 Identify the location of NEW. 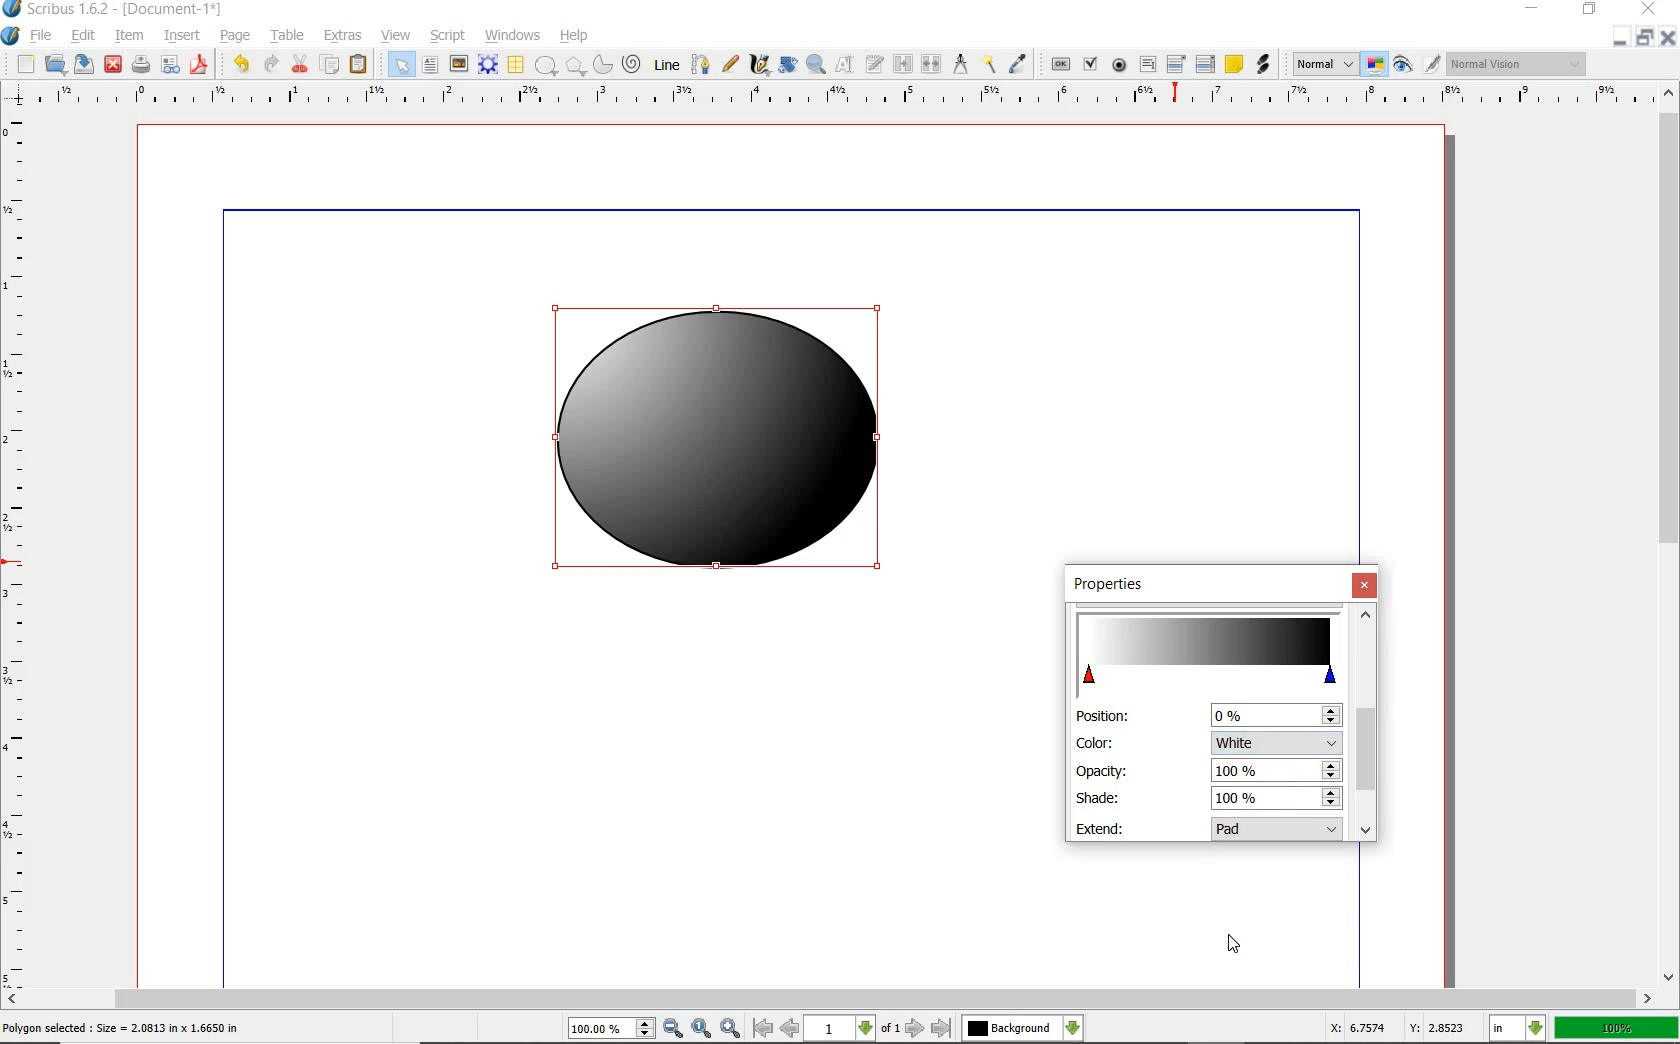
(25, 64).